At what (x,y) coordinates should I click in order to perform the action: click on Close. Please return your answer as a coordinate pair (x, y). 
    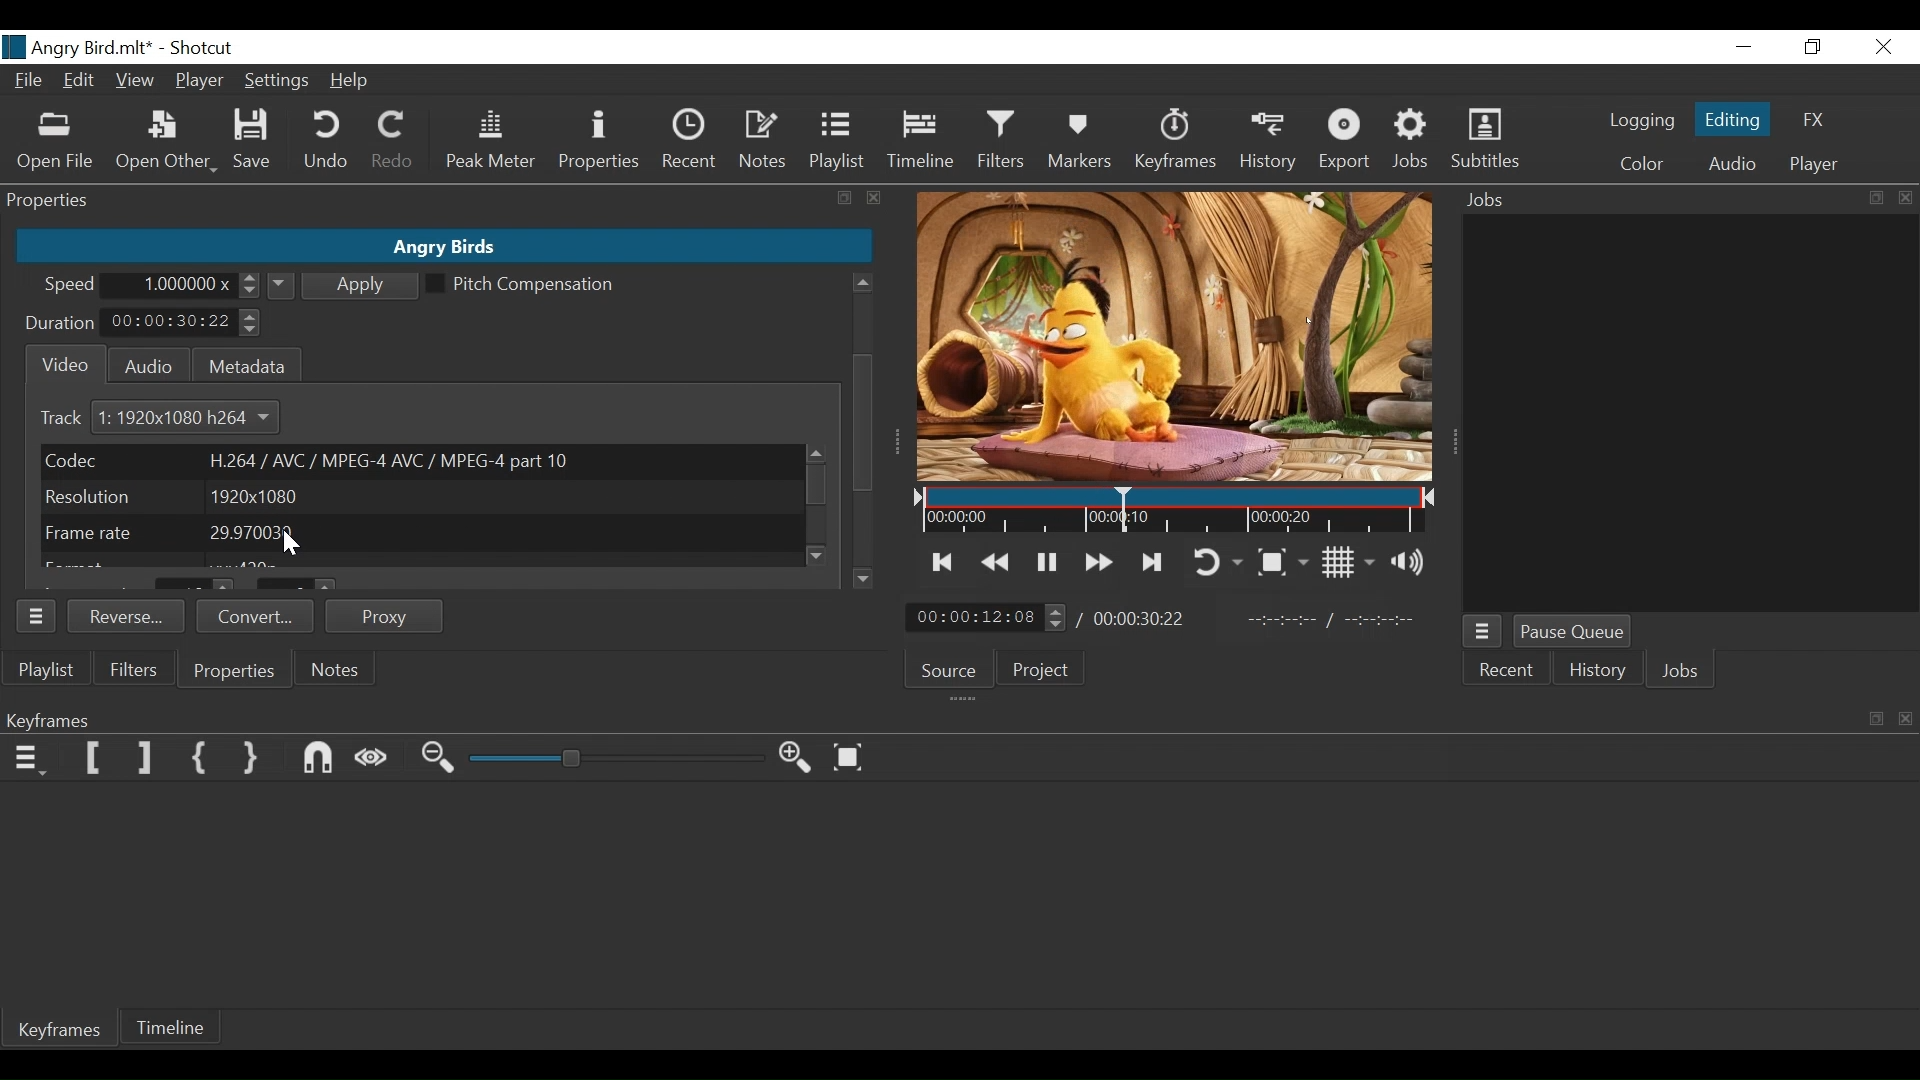
    Looking at the image, I should click on (1880, 47).